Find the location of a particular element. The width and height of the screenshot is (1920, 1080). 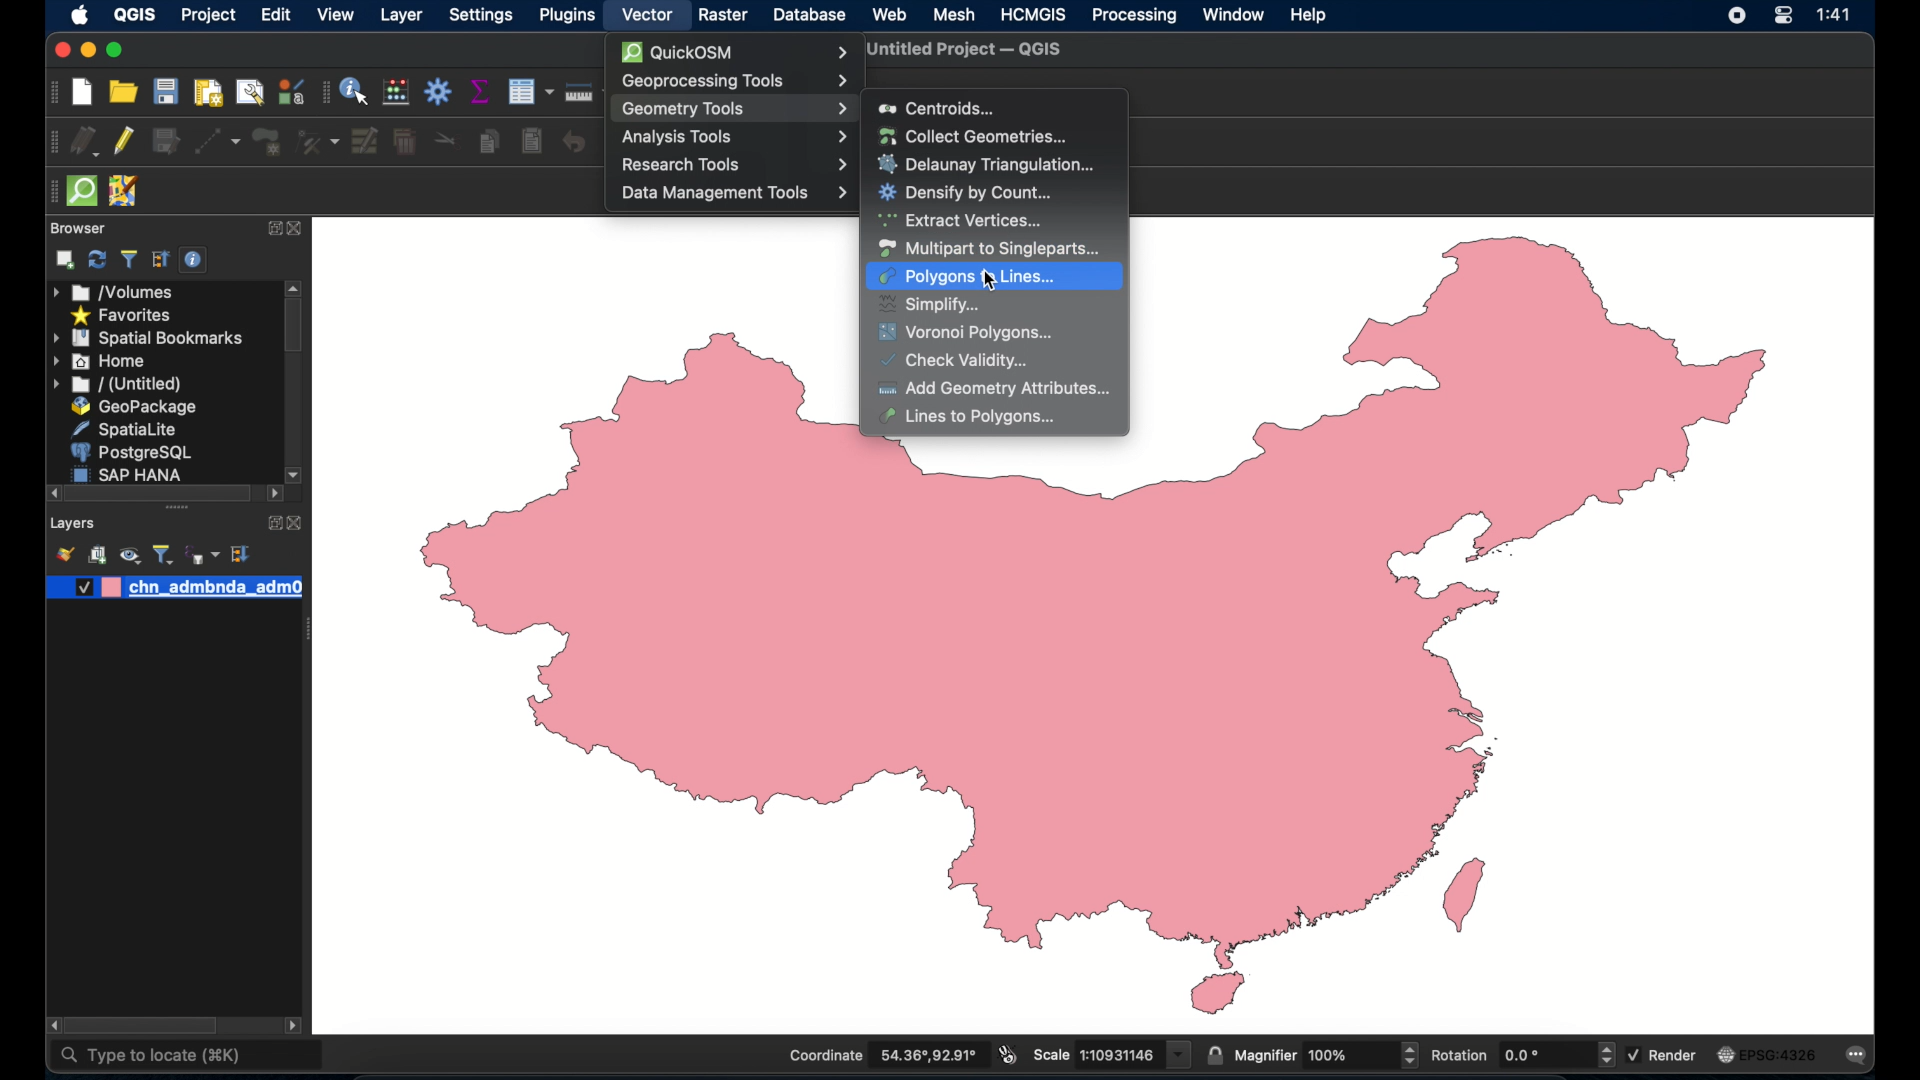

layer 1 is located at coordinates (175, 588).